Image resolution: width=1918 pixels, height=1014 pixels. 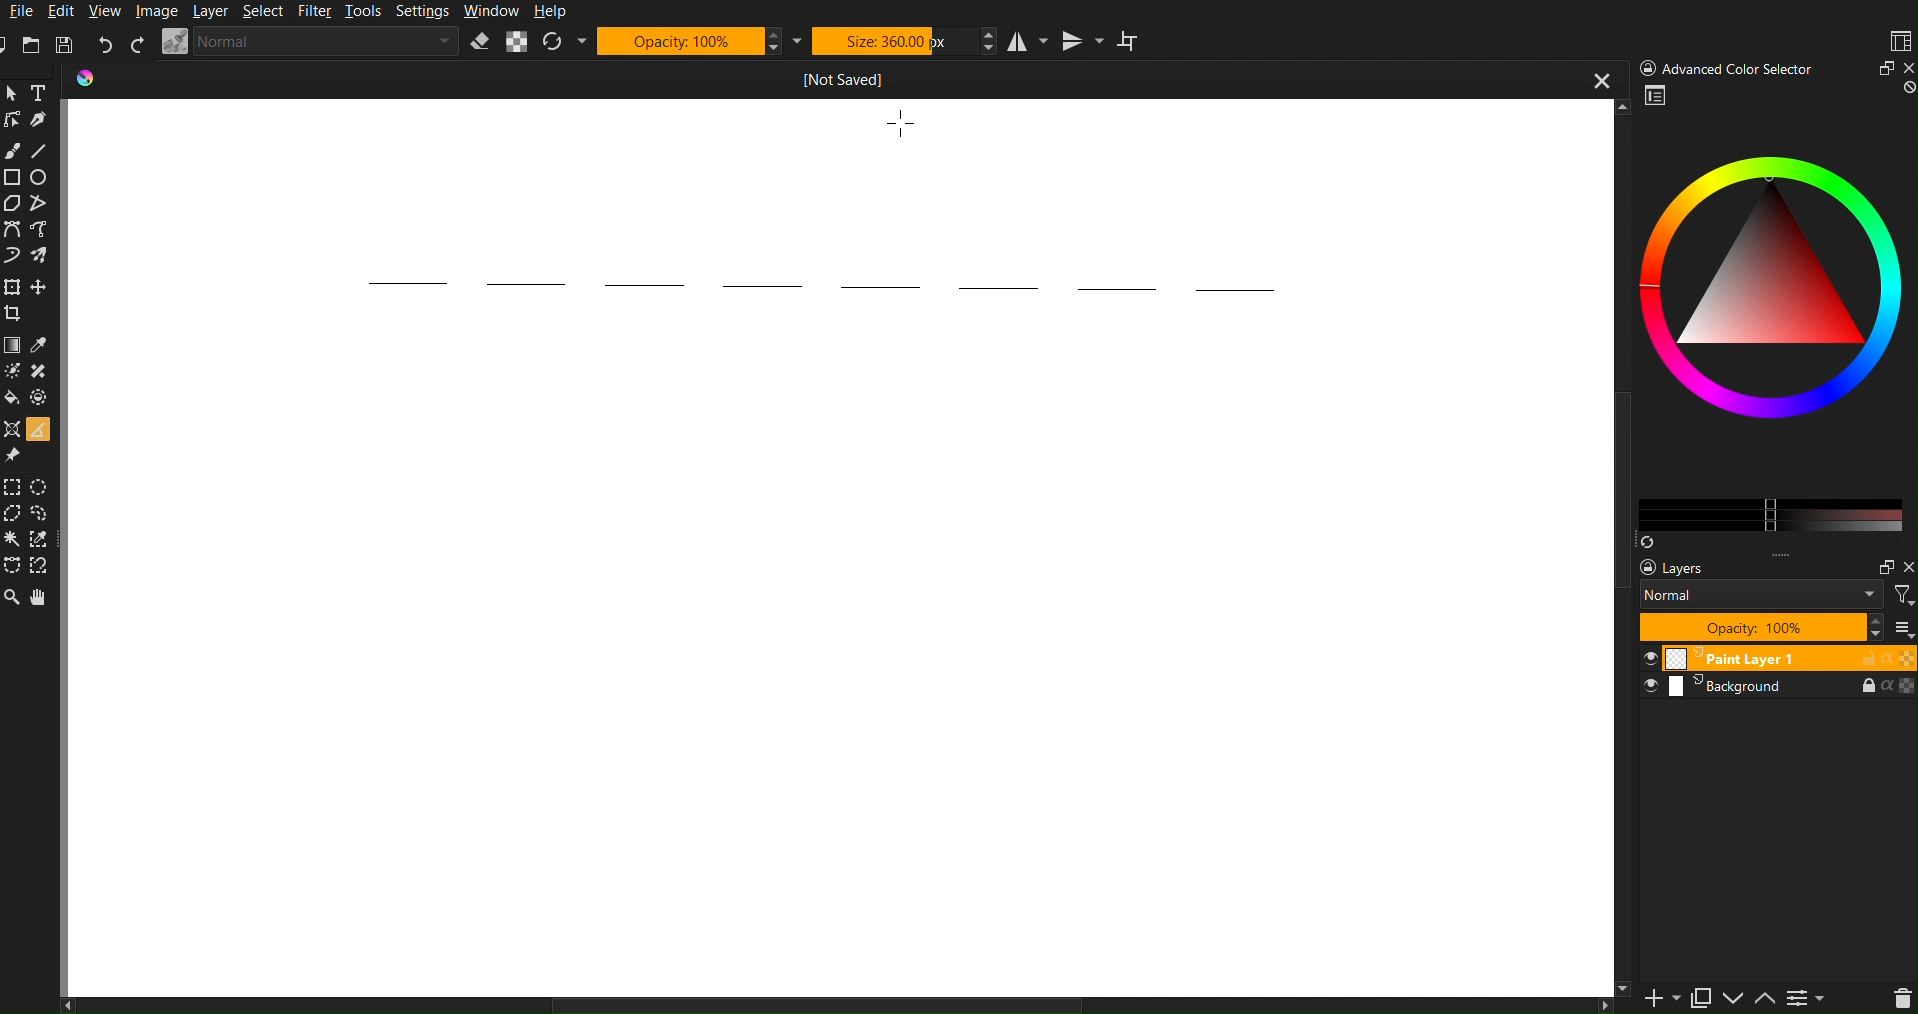 What do you see at coordinates (12, 344) in the screenshot?
I see `Color Tools` at bounding box center [12, 344].